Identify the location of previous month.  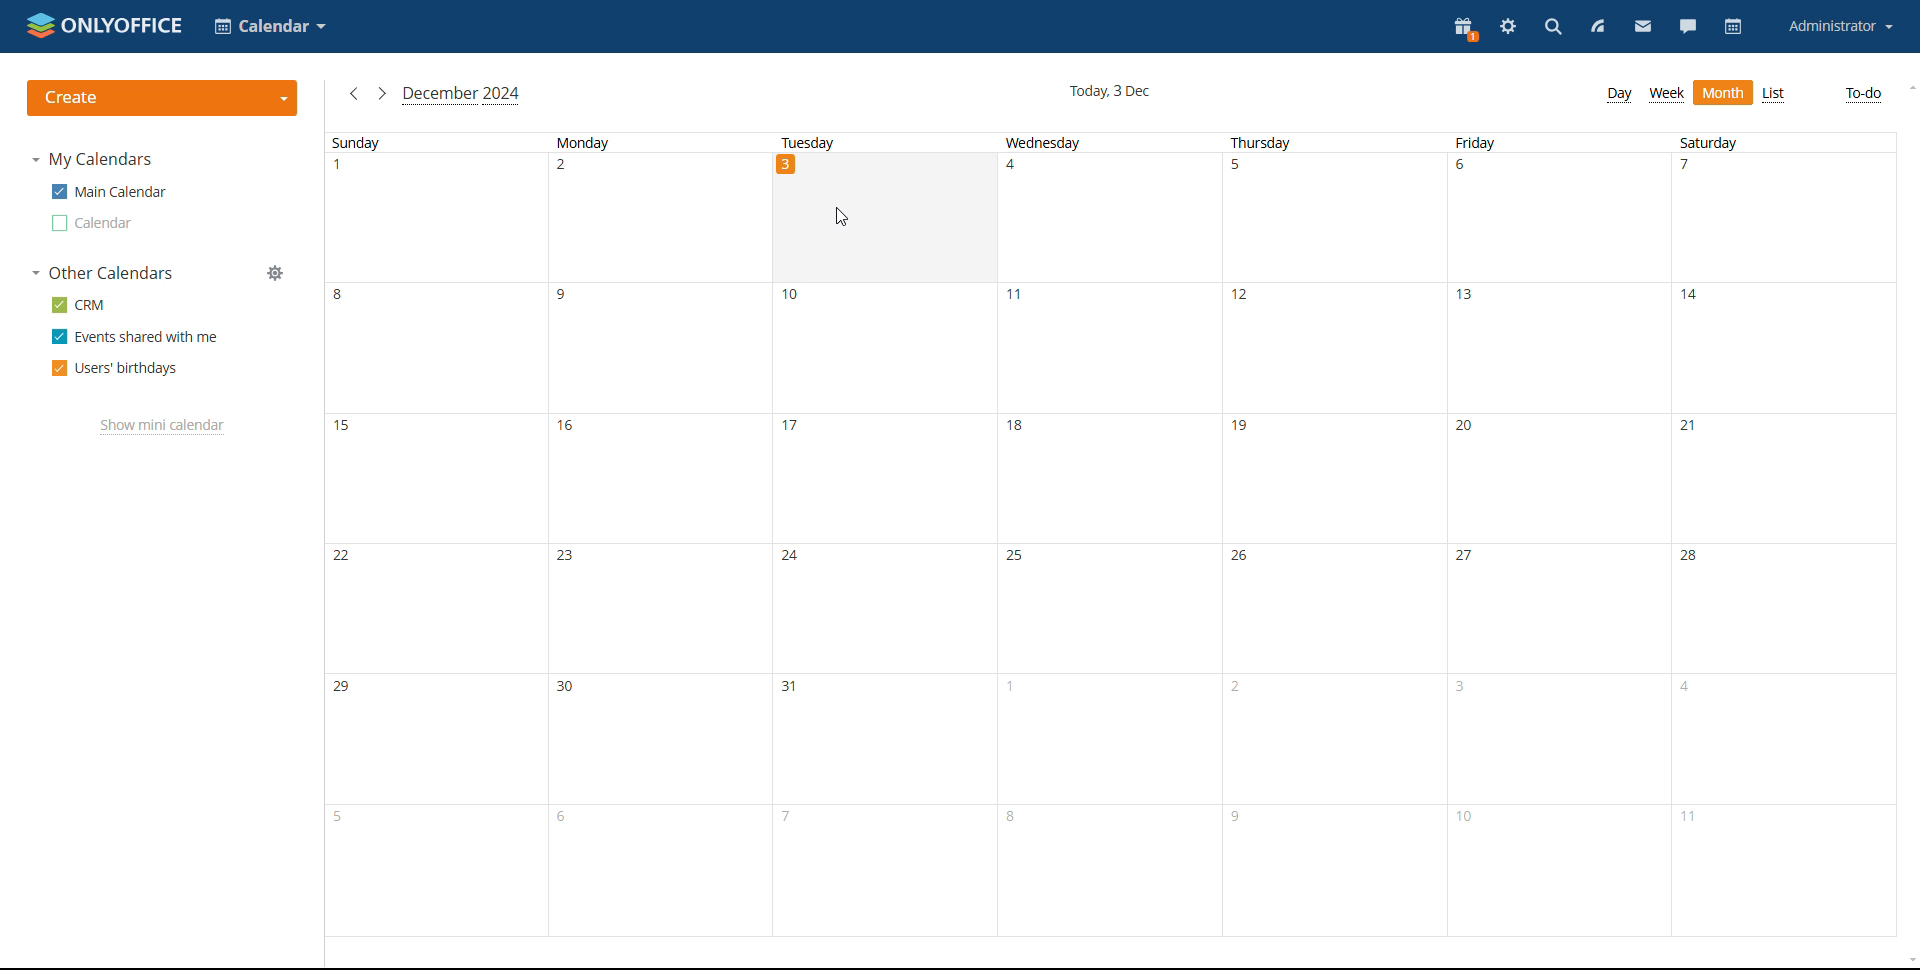
(354, 95).